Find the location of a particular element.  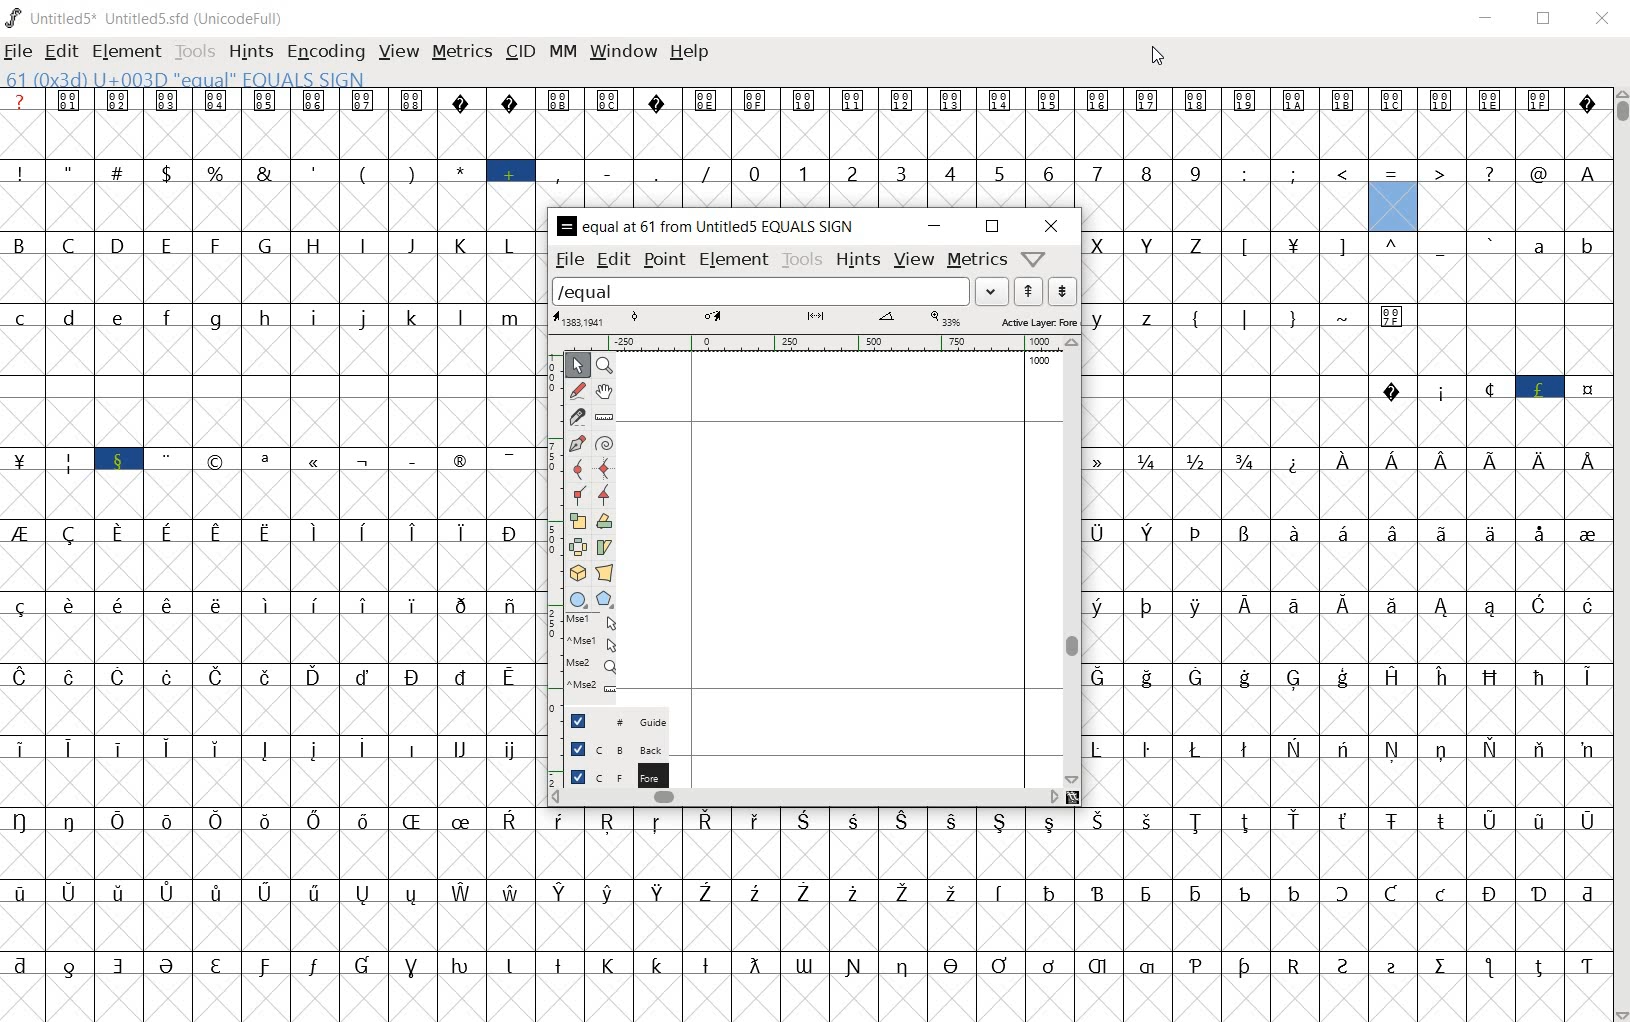

Rotate the selection is located at coordinates (605, 523).